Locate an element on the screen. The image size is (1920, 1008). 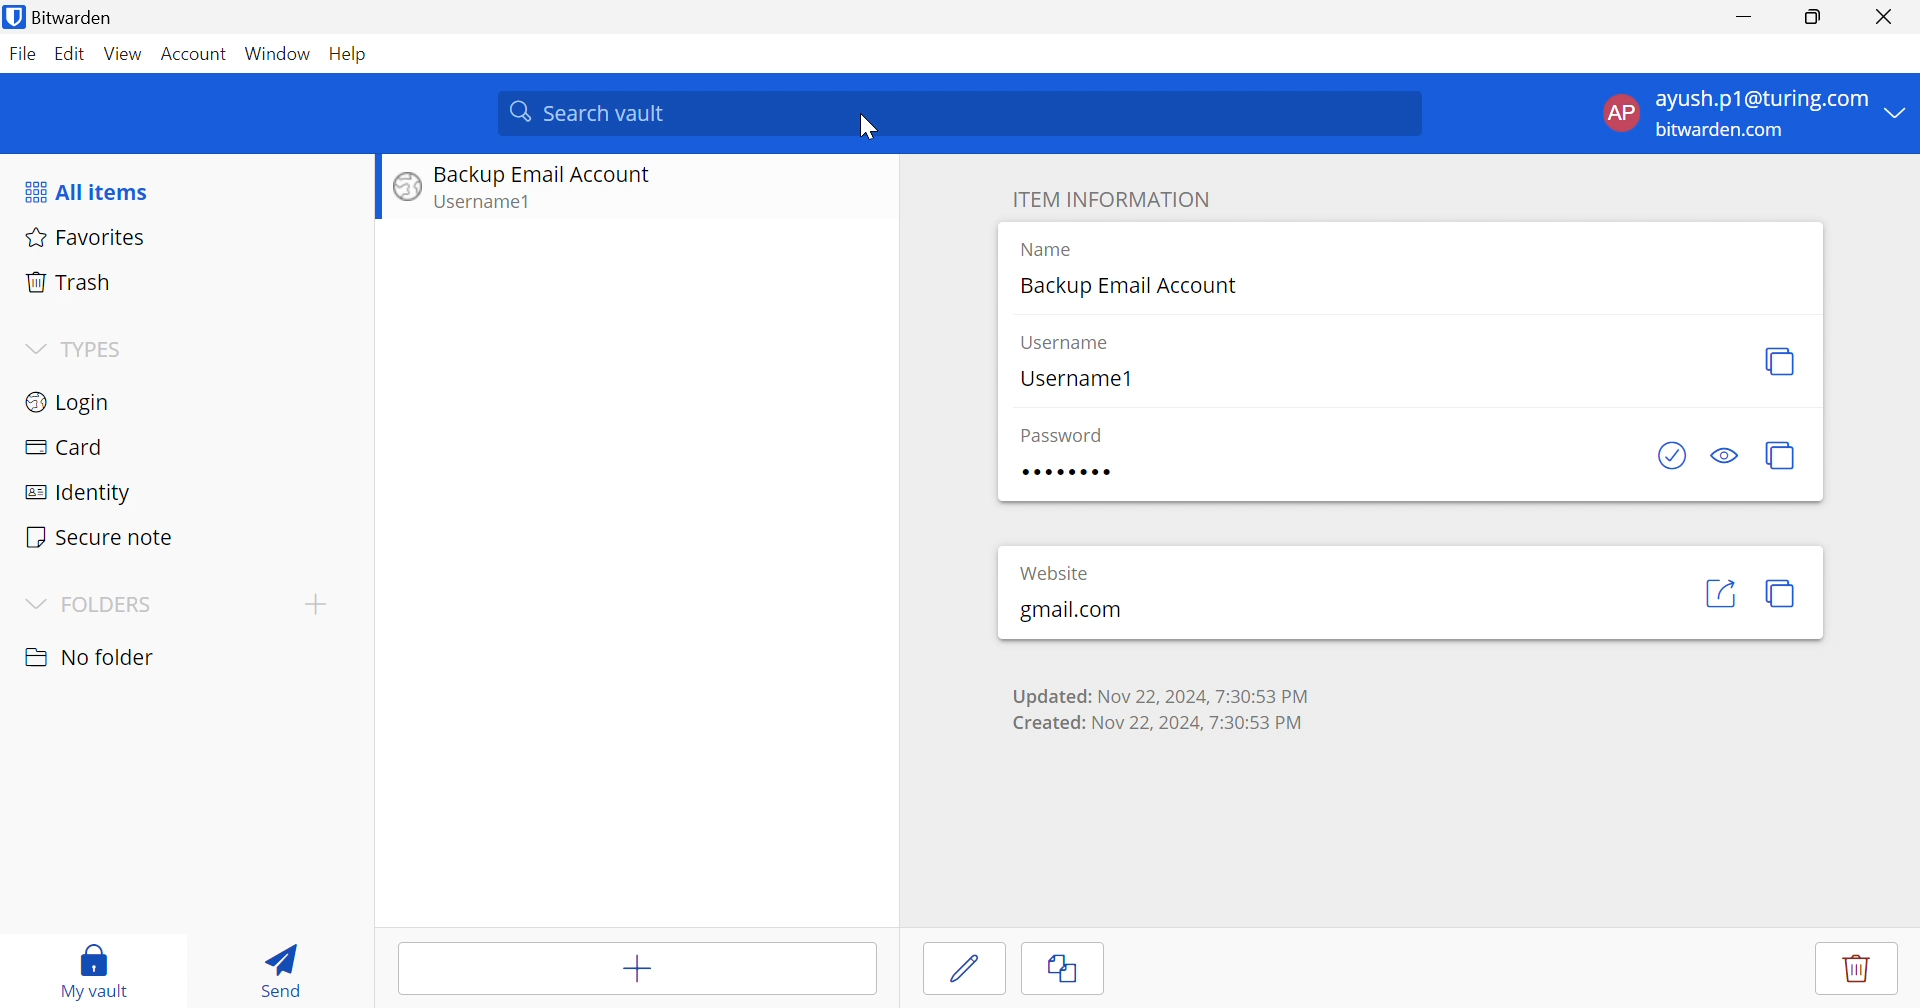
bitwarden logo is located at coordinates (14, 17).